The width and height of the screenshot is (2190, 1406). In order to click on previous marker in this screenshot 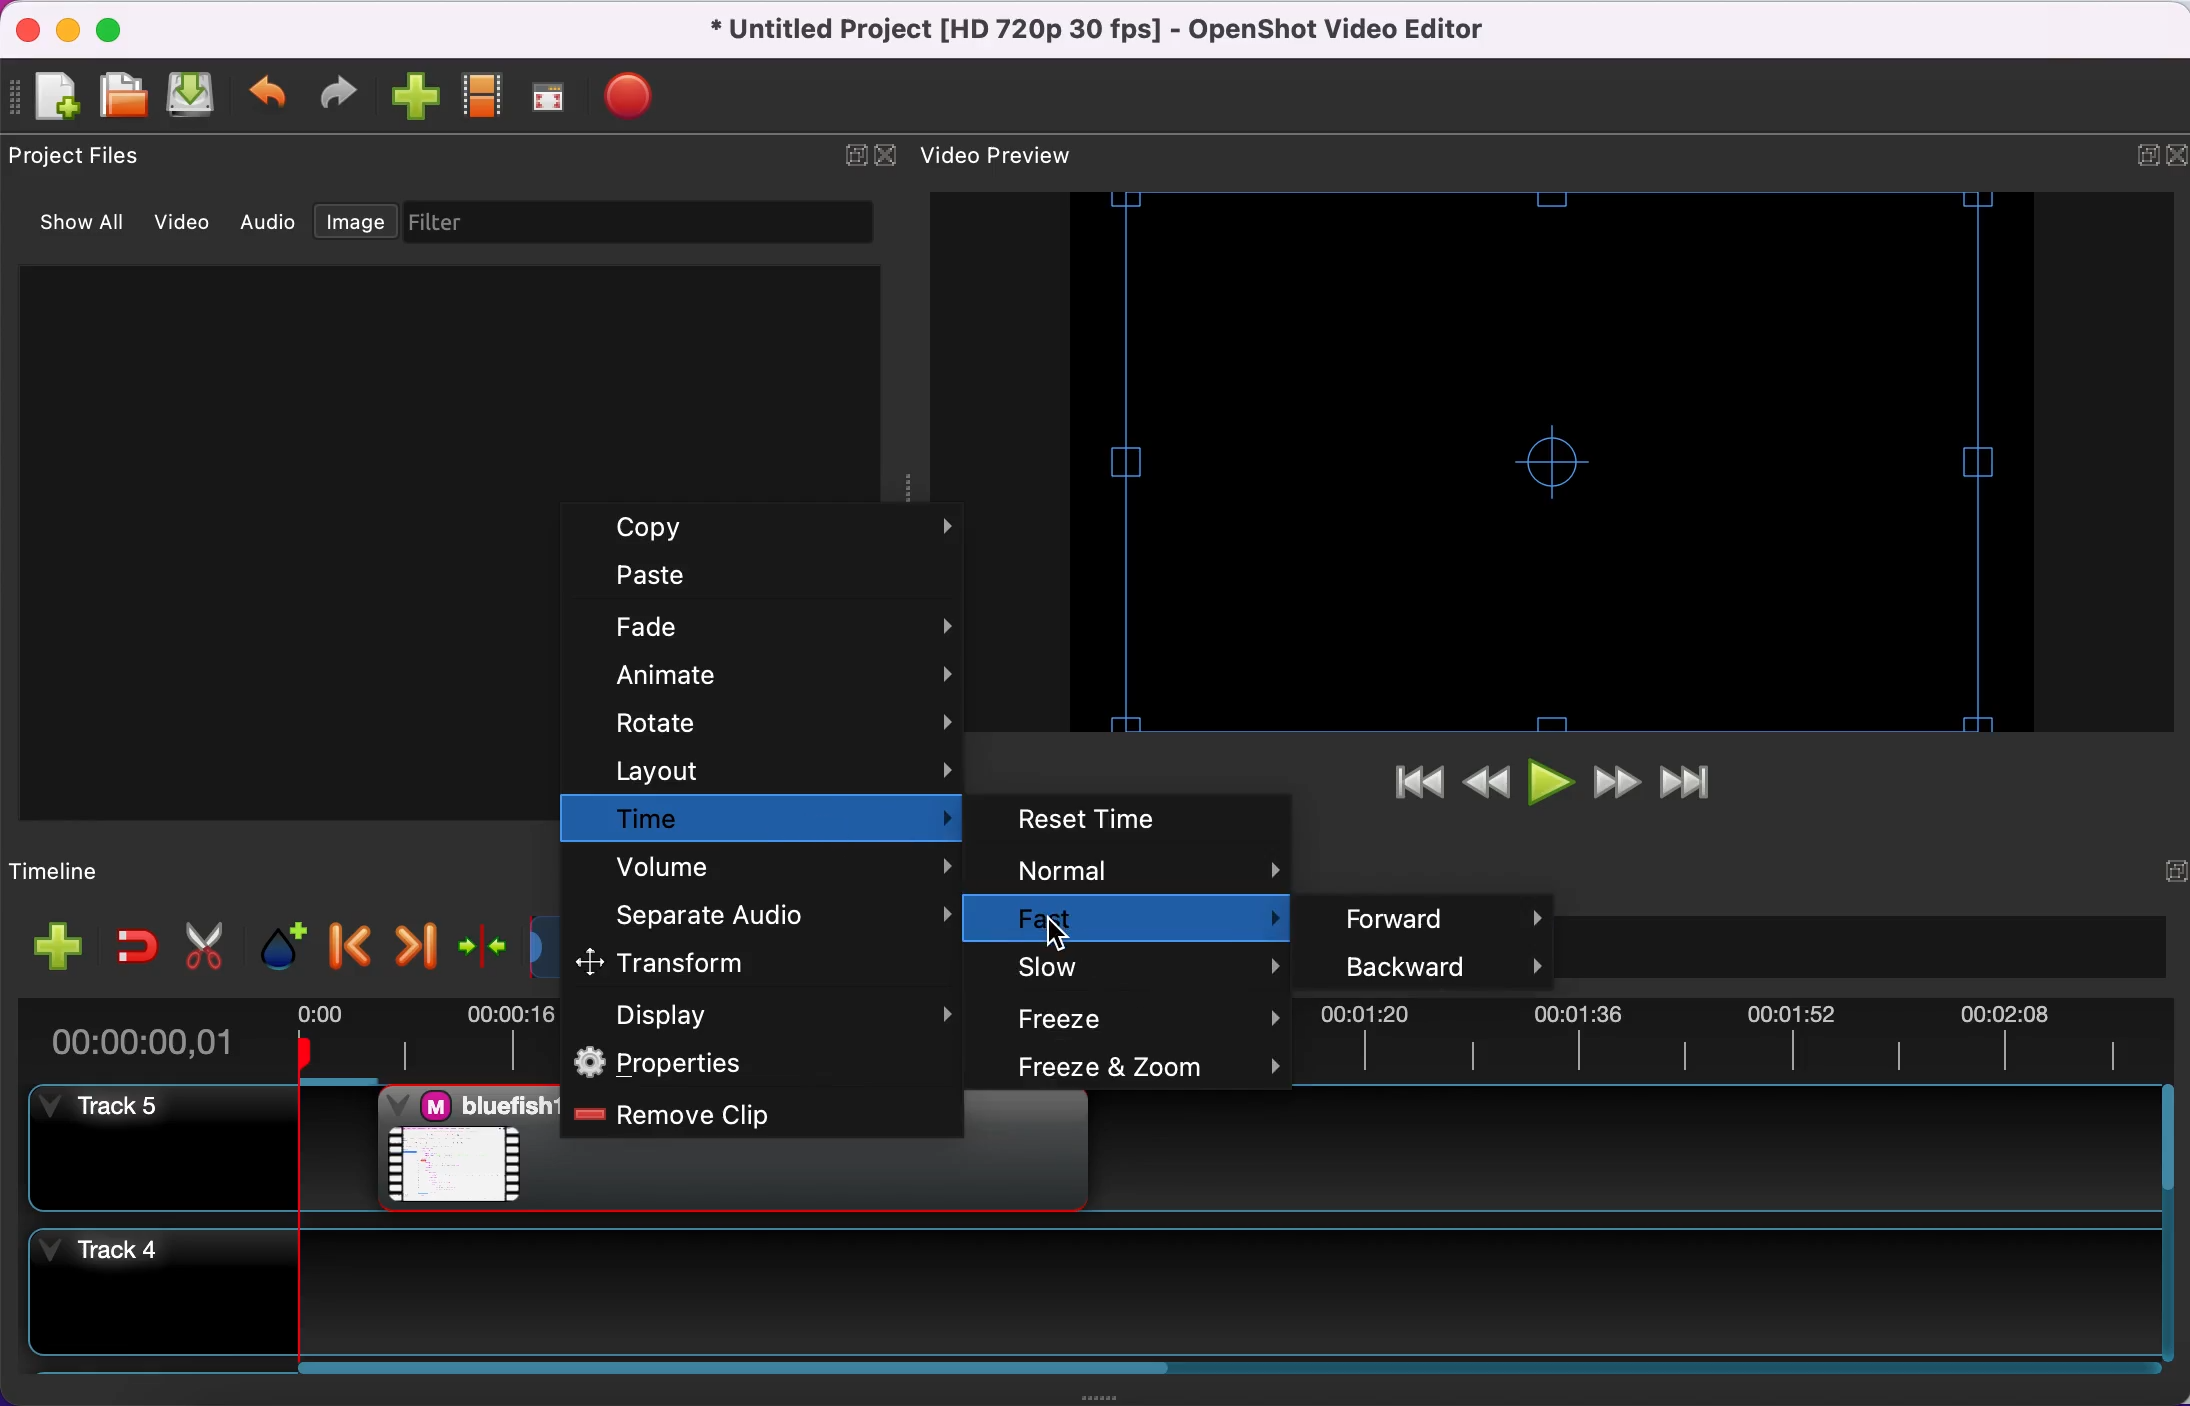, I will do `click(346, 946)`.